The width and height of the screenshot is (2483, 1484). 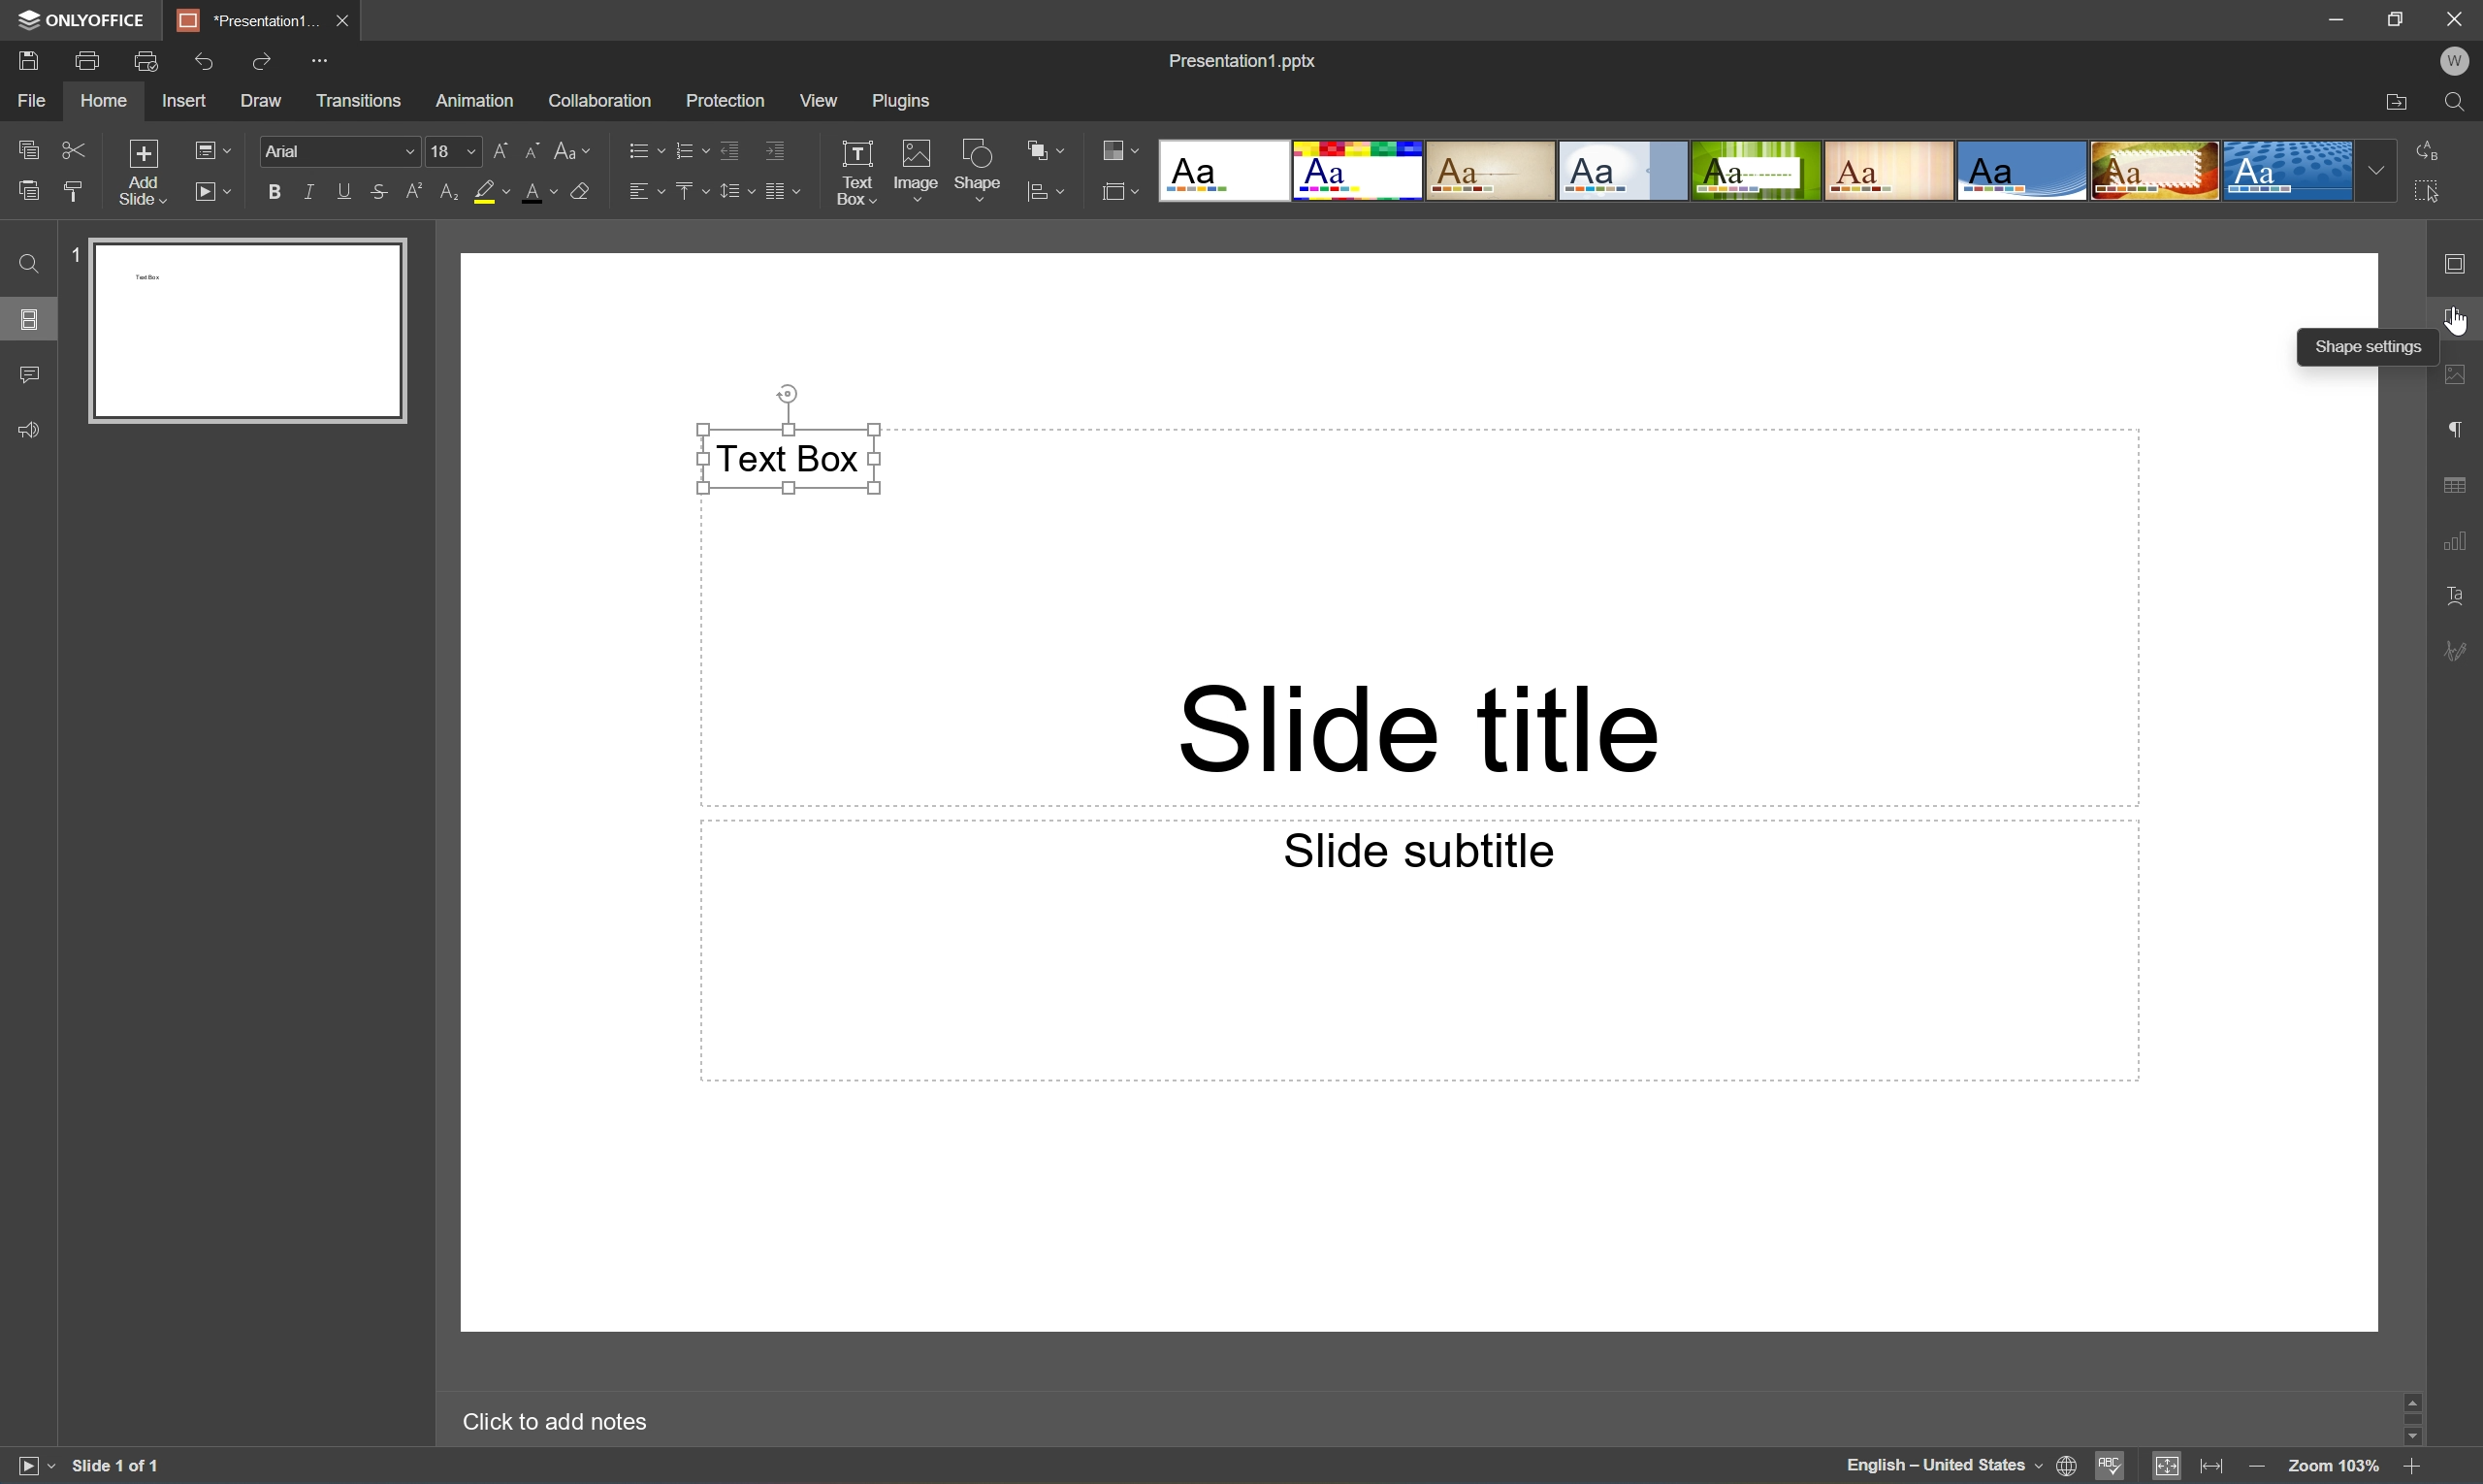 I want to click on Change color theme, so click(x=1116, y=146).